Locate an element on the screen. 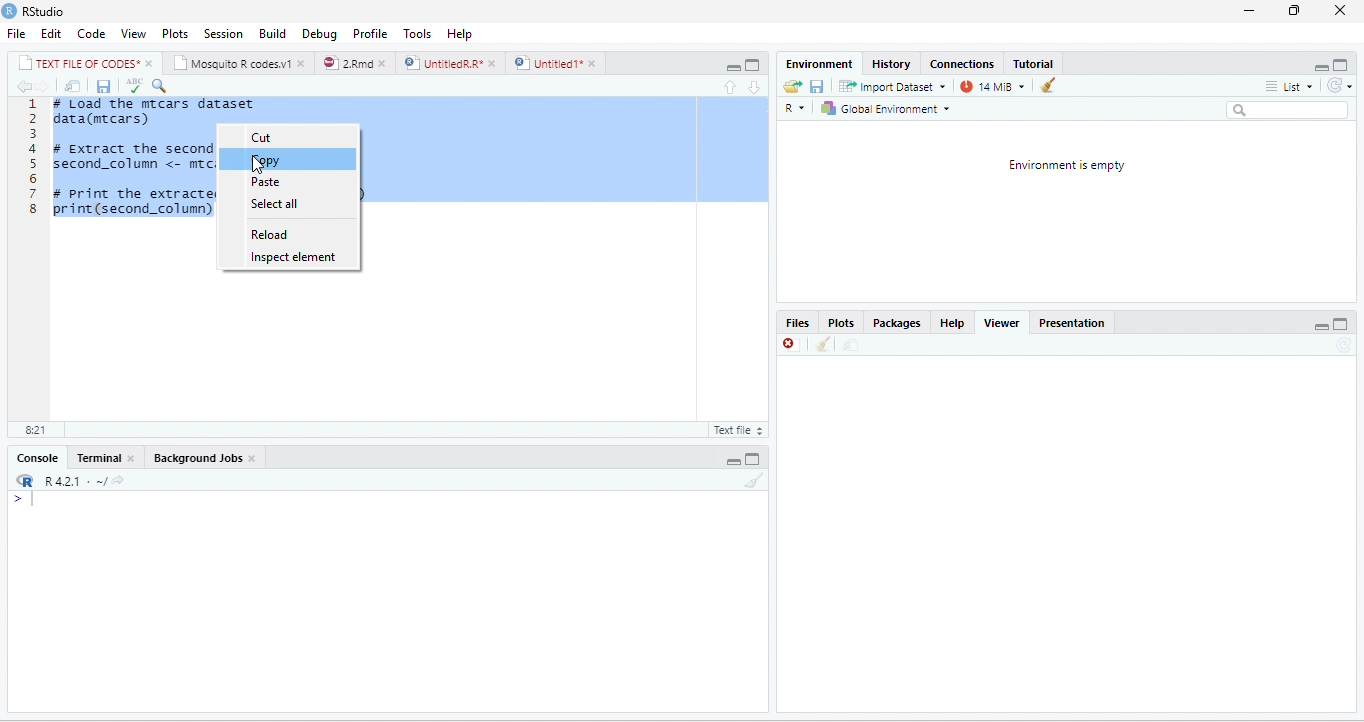  | Global Environment = is located at coordinates (885, 108).